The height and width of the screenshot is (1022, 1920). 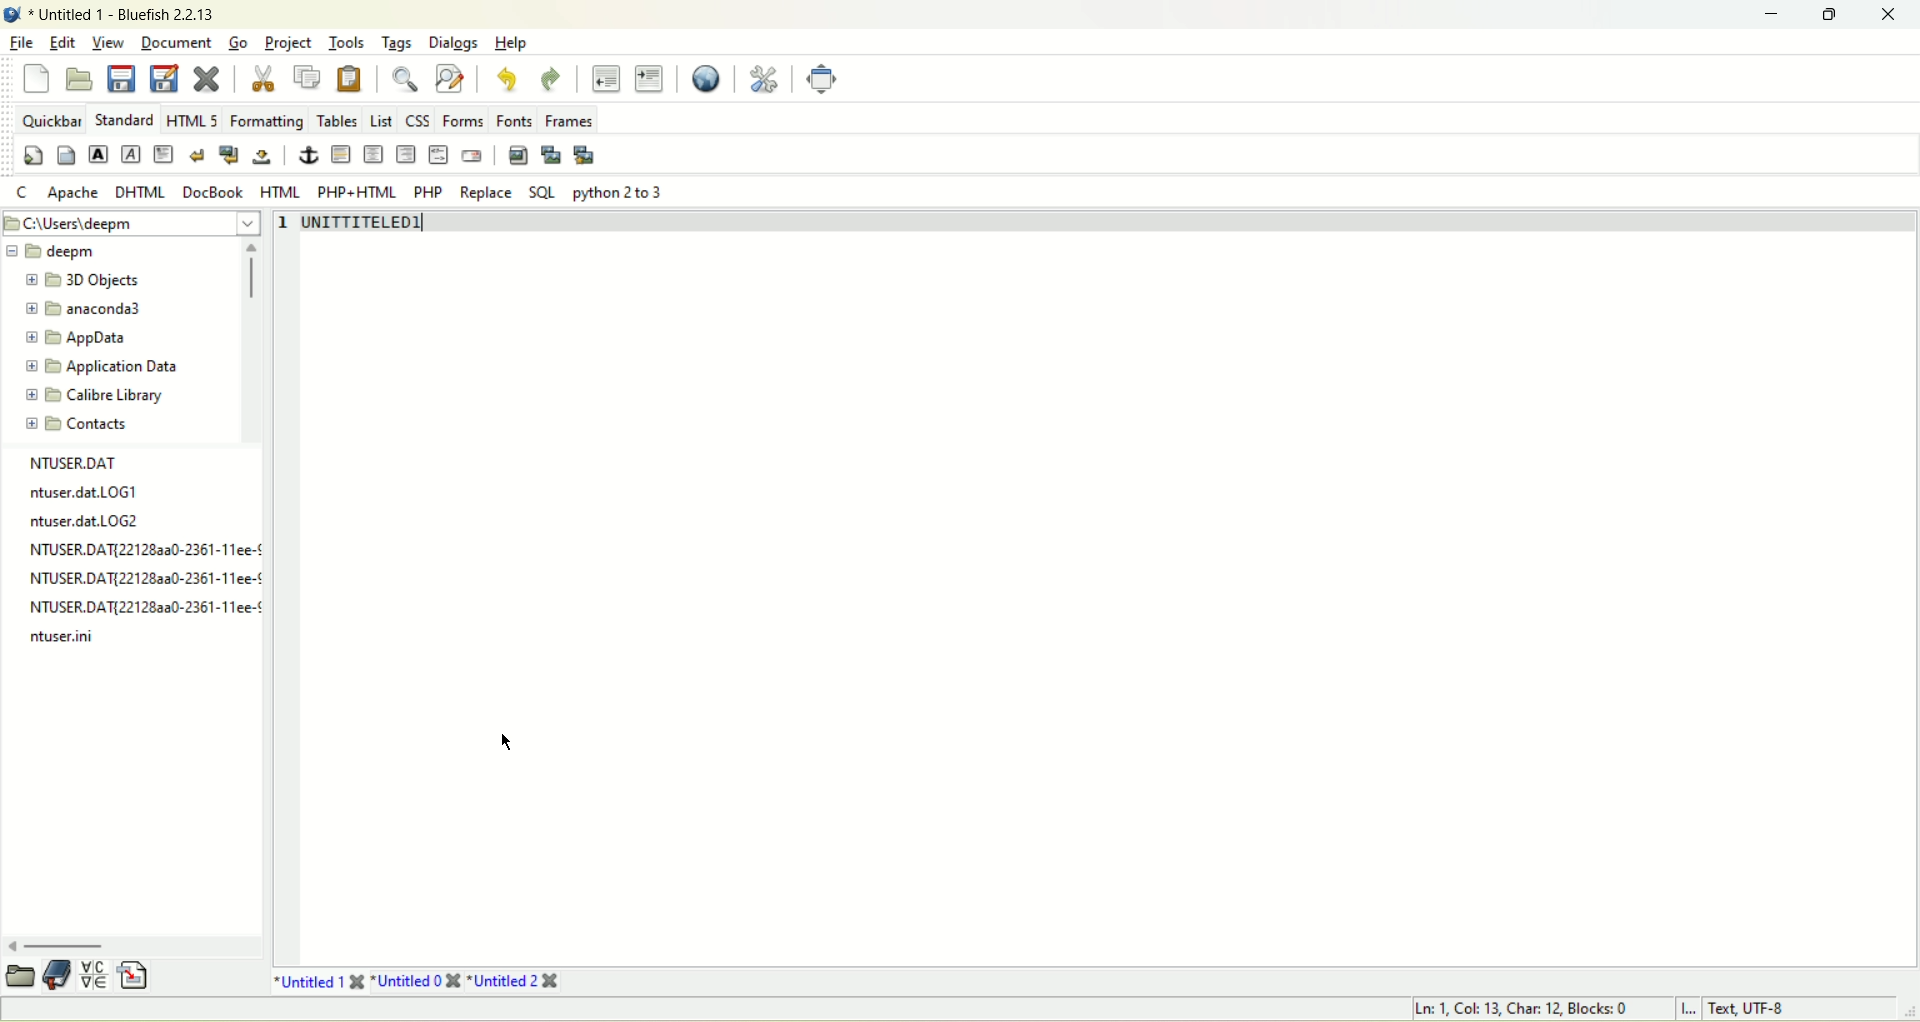 I want to click on contacts, so click(x=86, y=427).